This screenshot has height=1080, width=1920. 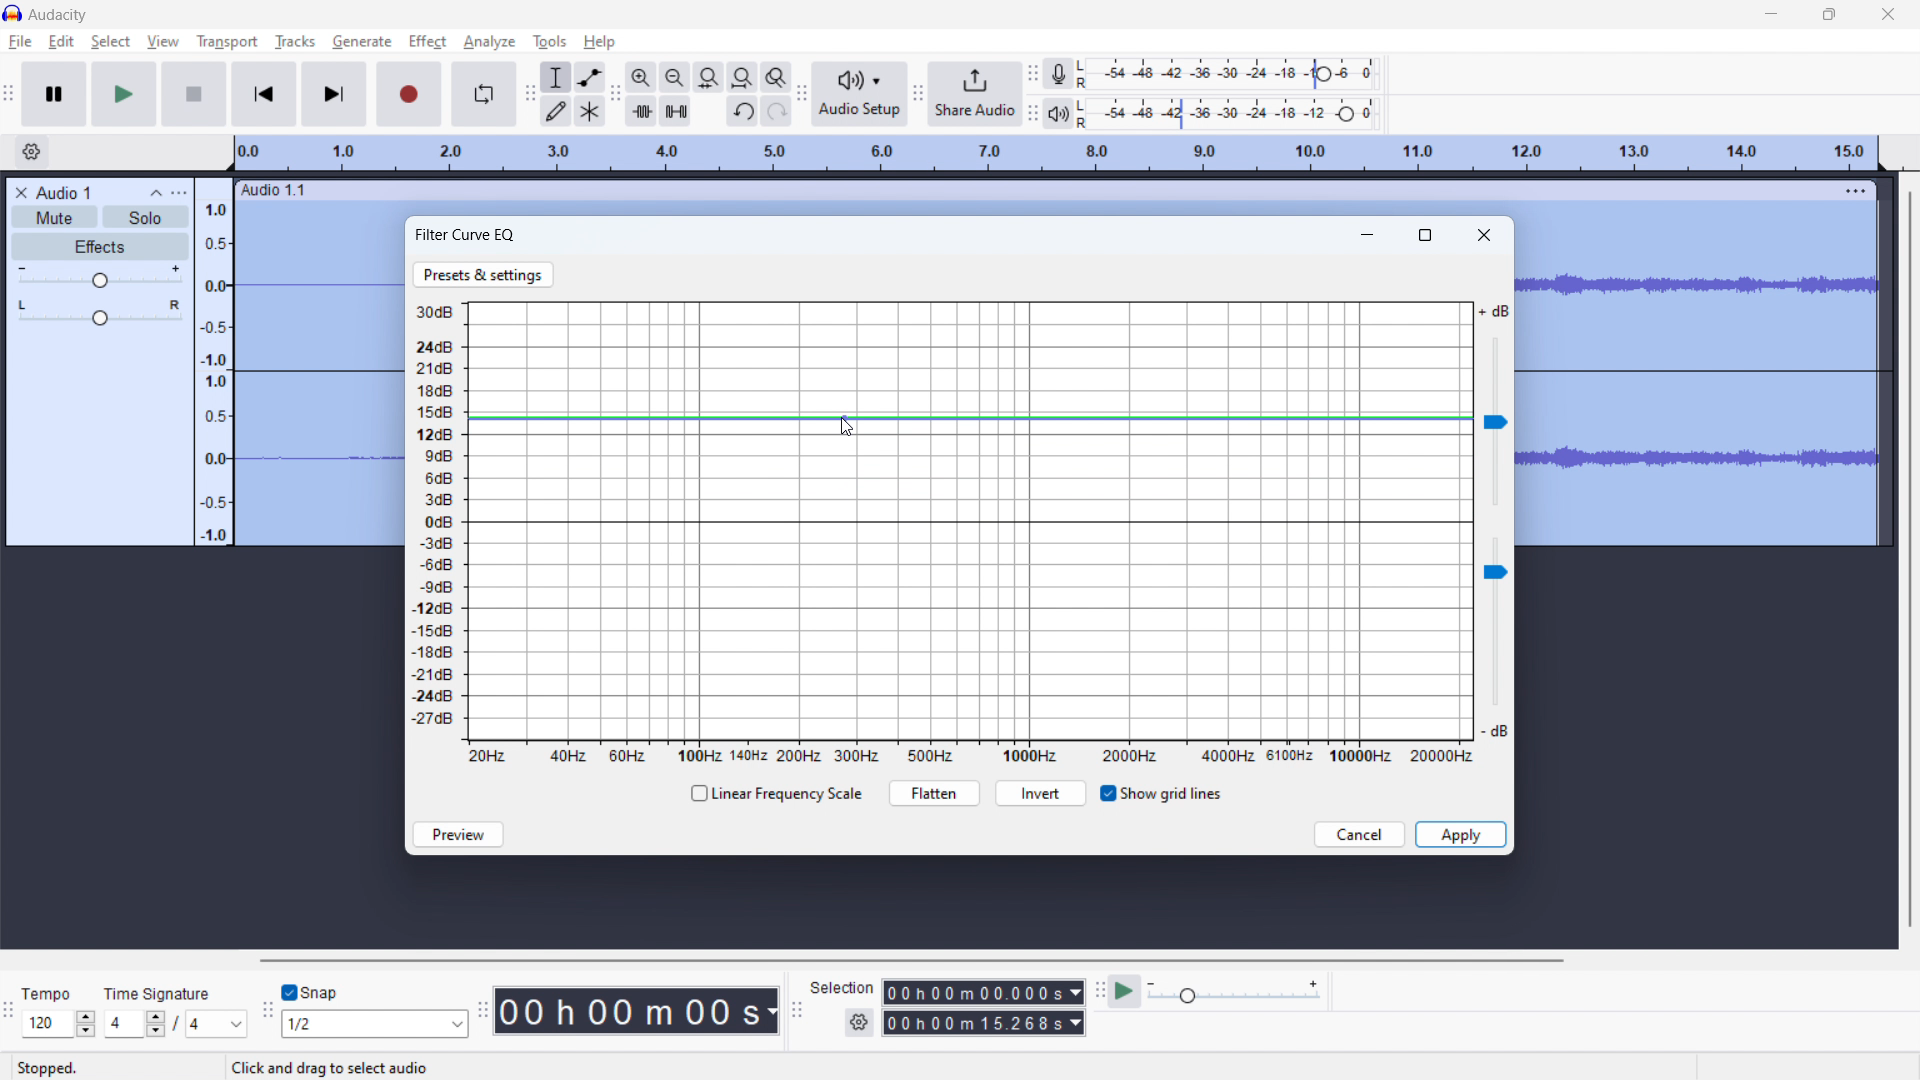 What do you see at coordinates (1427, 233) in the screenshot?
I see `maximize` at bounding box center [1427, 233].